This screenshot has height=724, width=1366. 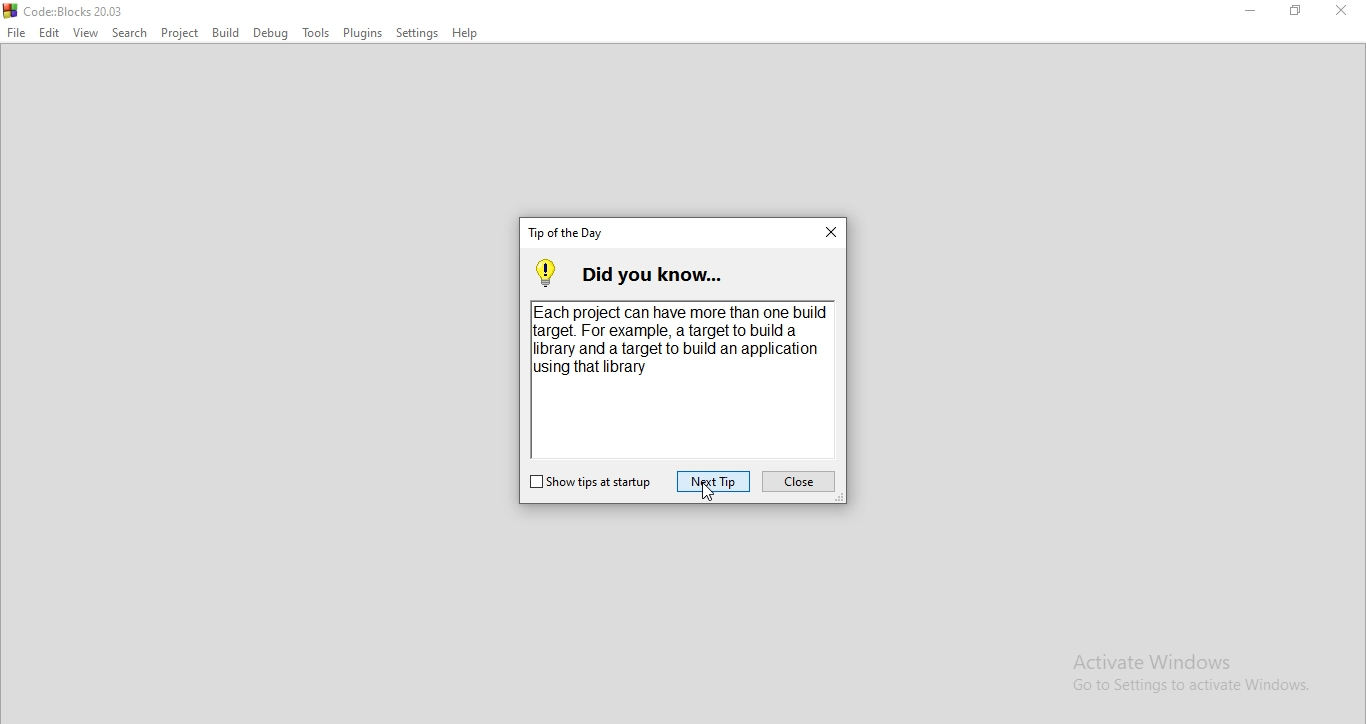 What do you see at coordinates (49, 34) in the screenshot?
I see `Edit ` at bounding box center [49, 34].